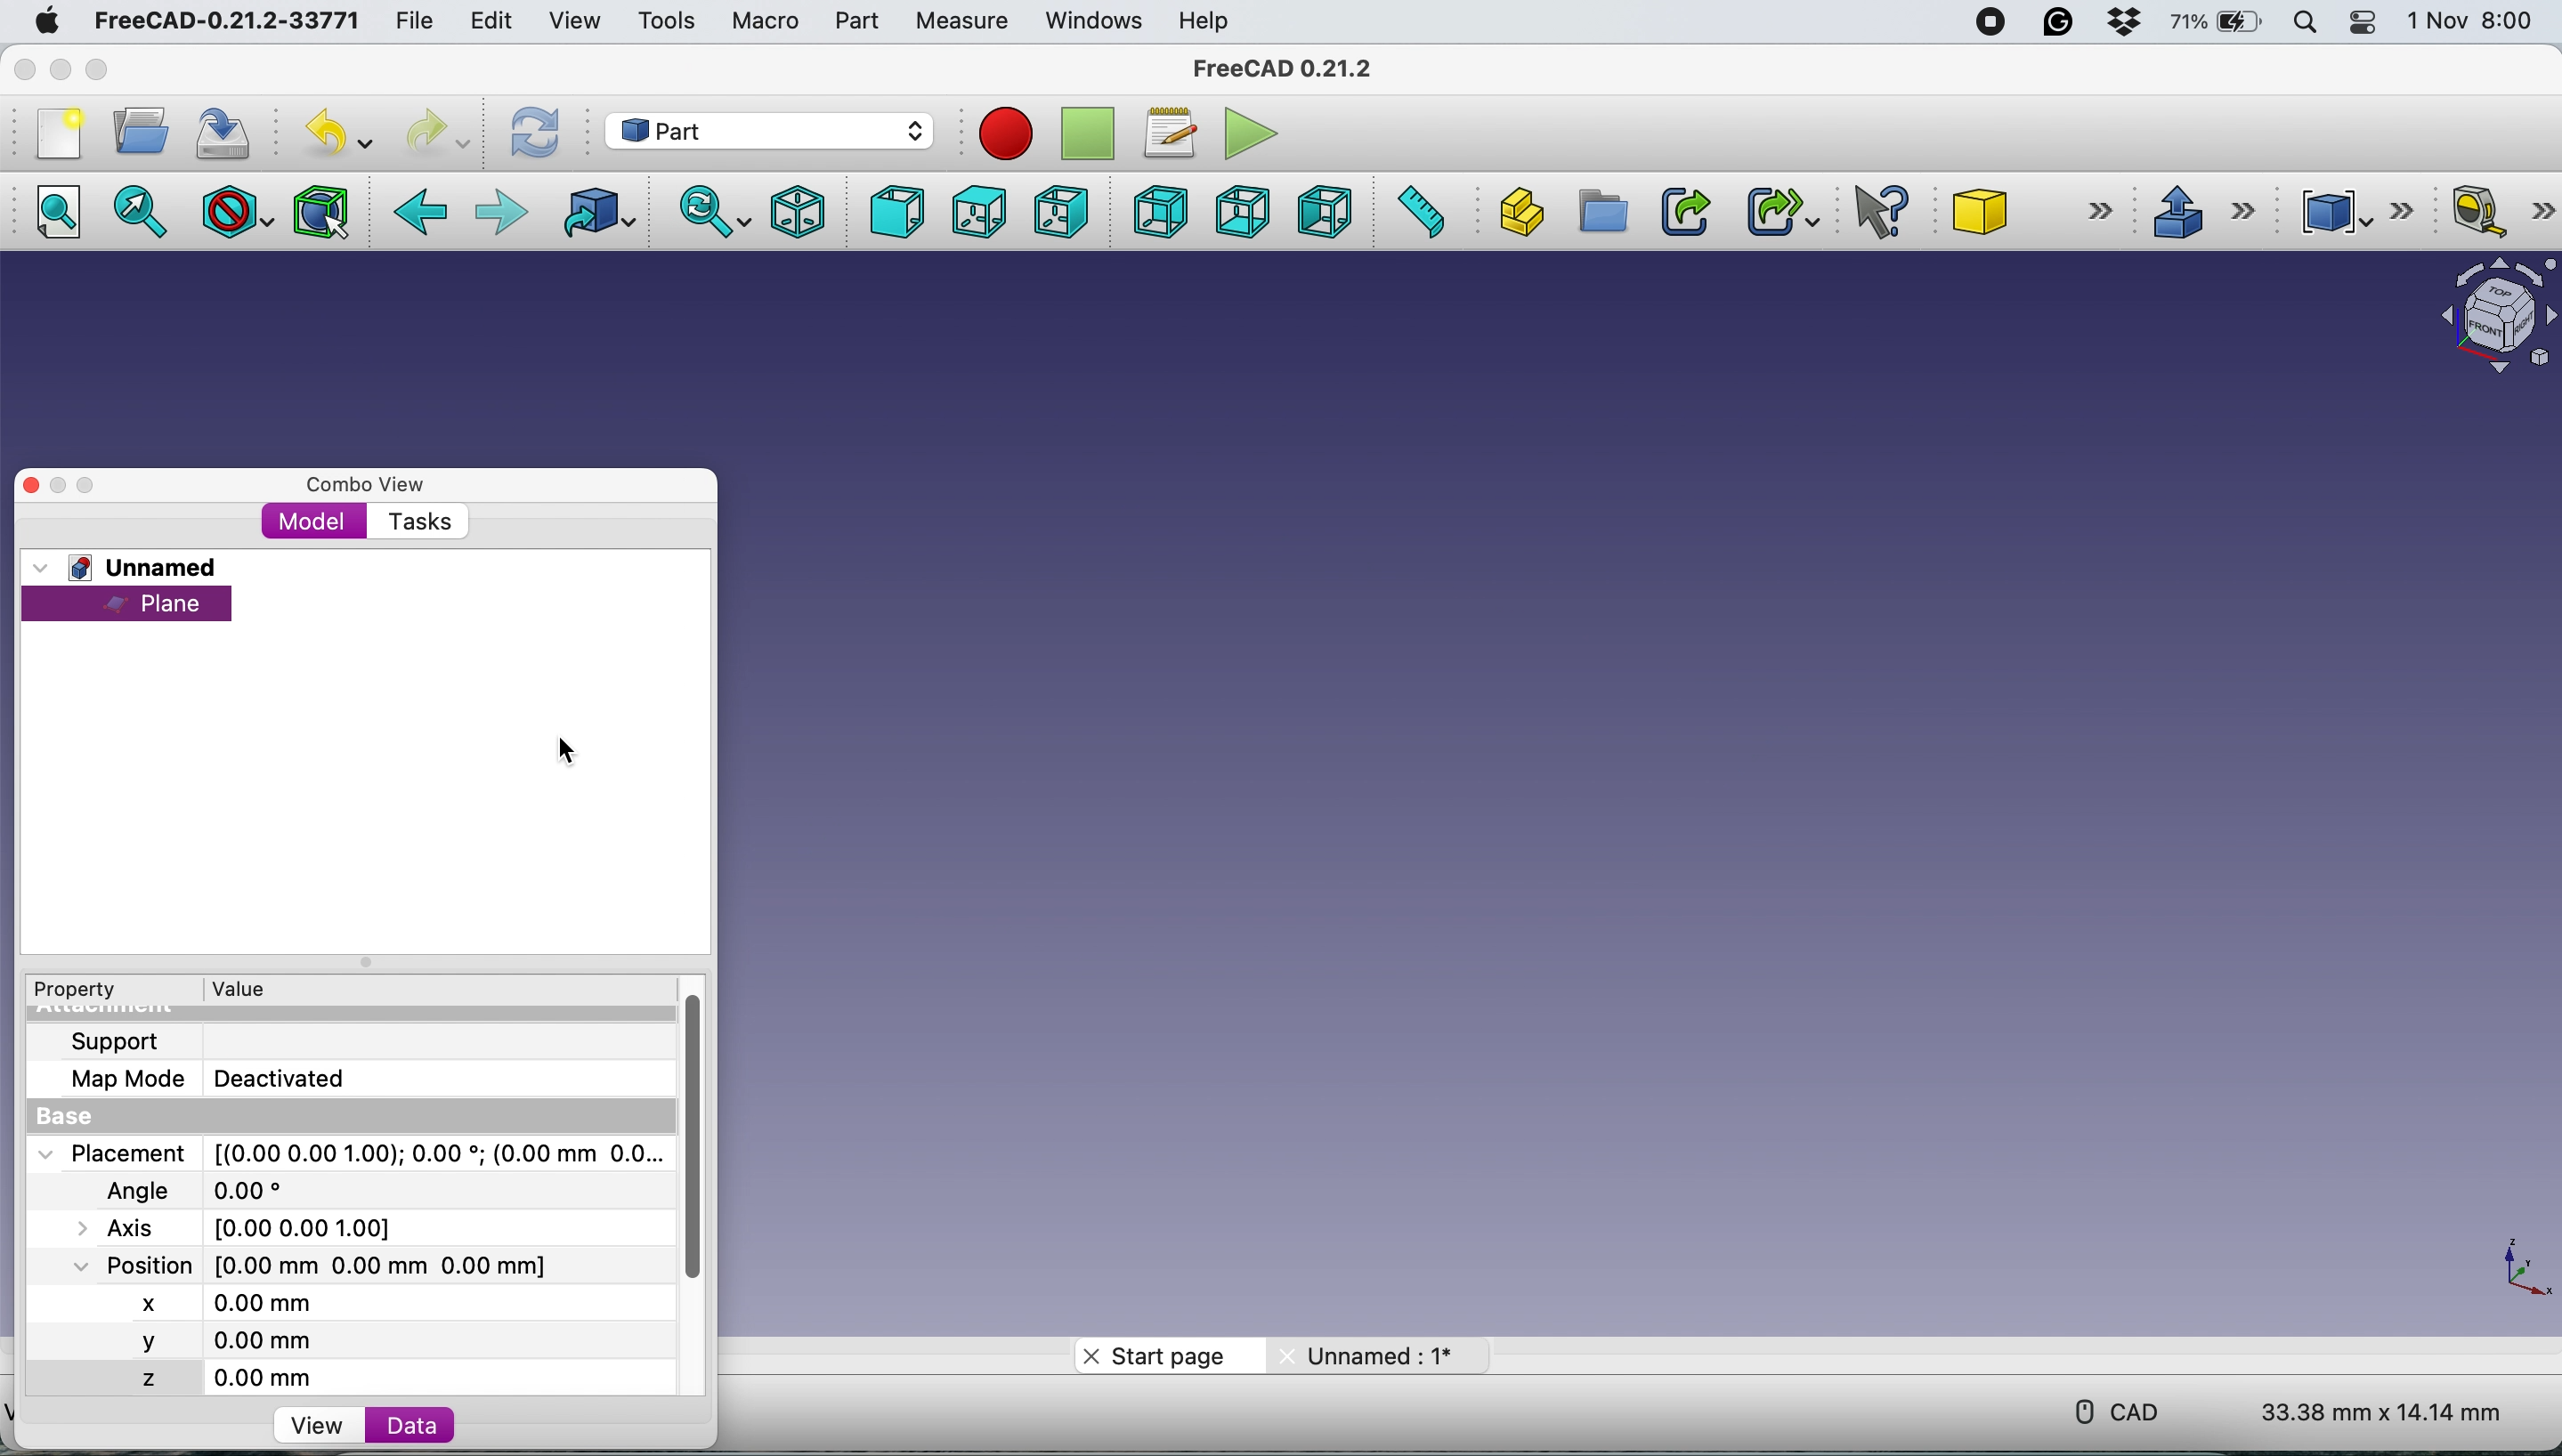 The width and height of the screenshot is (2562, 1456). I want to click on redo, so click(439, 139).